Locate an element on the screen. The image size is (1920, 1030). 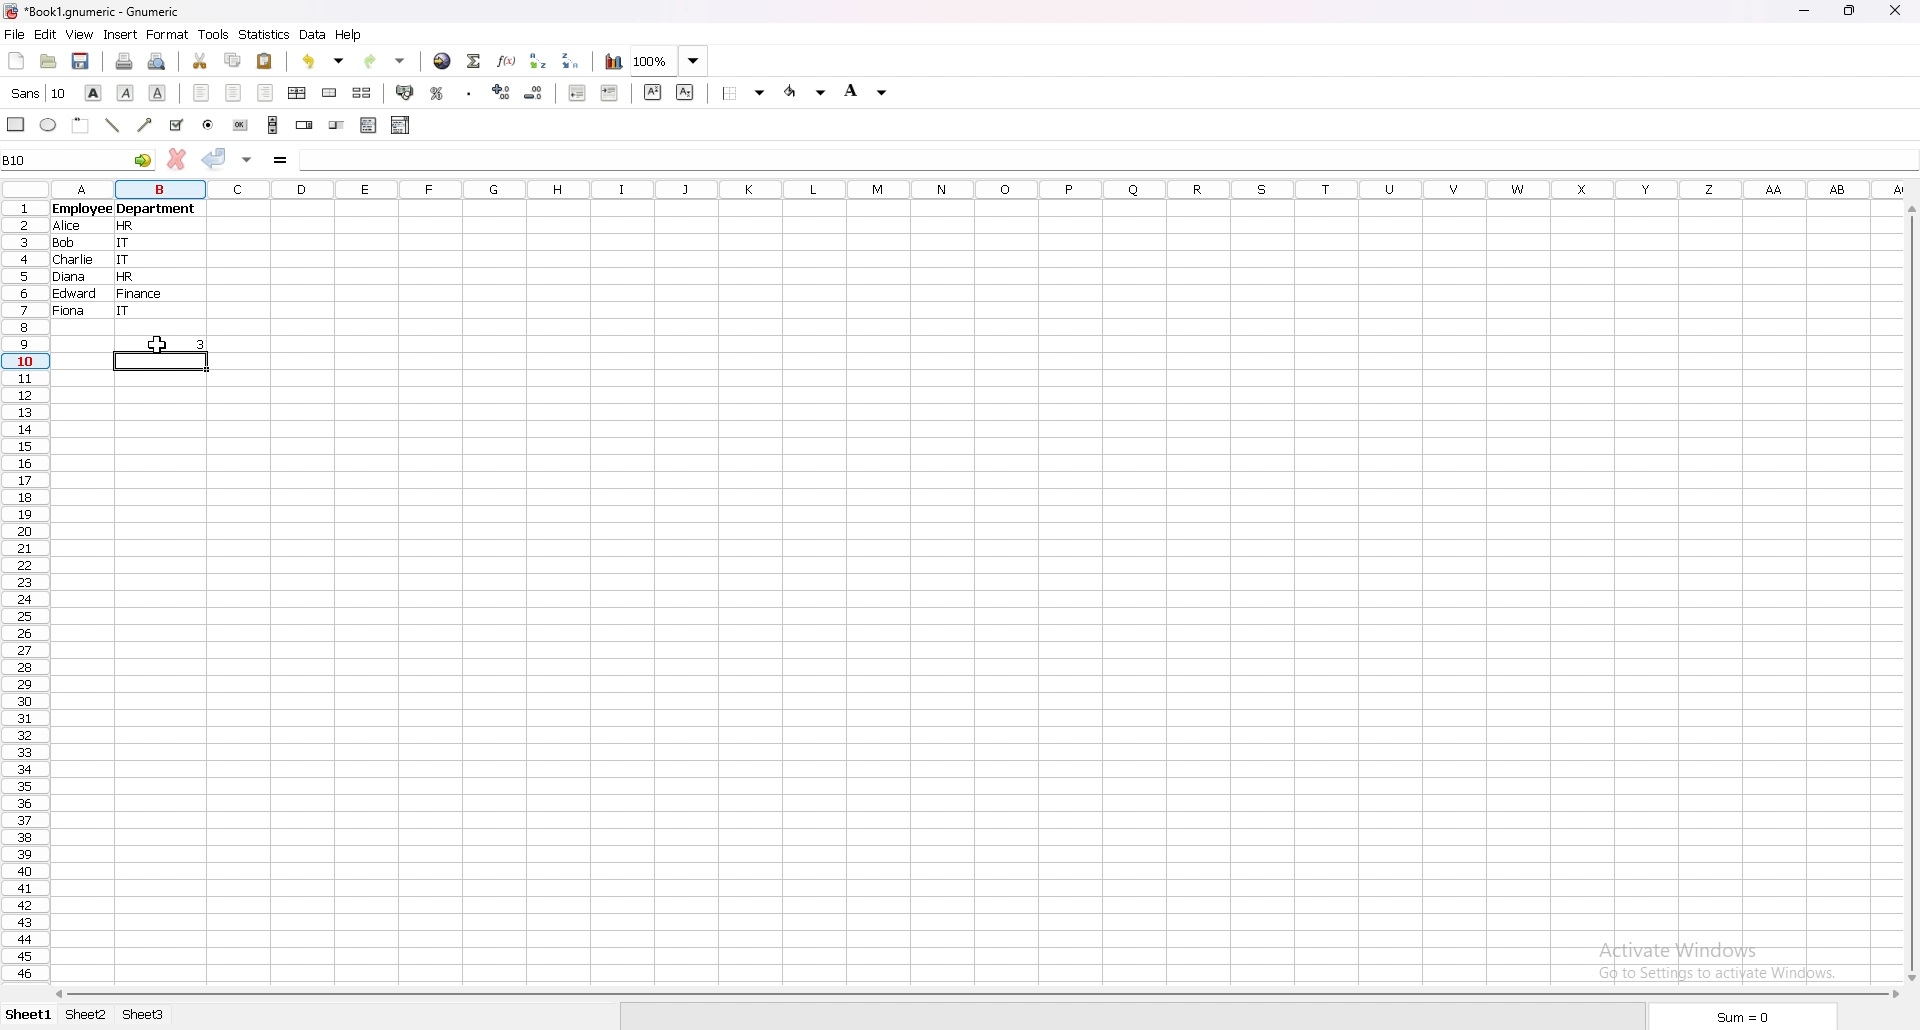
sheet 3 is located at coordinates (145, 1015).